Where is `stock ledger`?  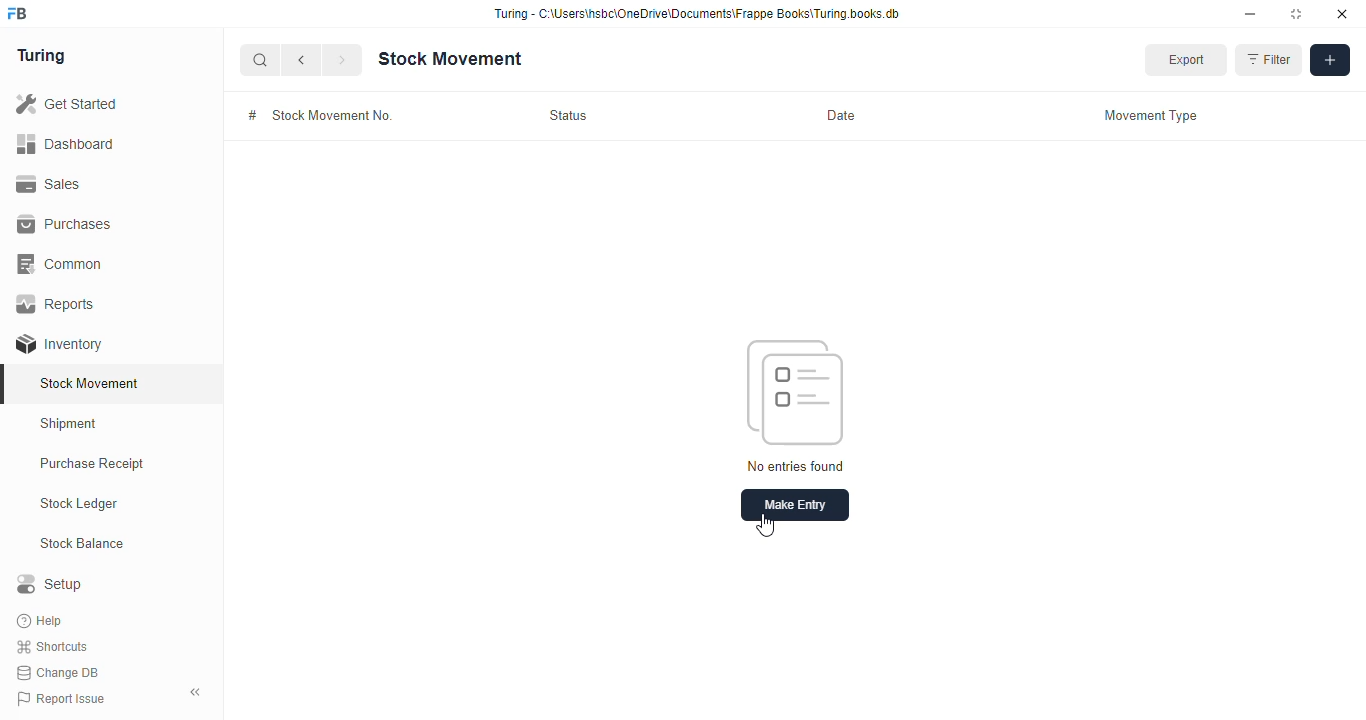 stock ledger is located at coordinates (80, 504).